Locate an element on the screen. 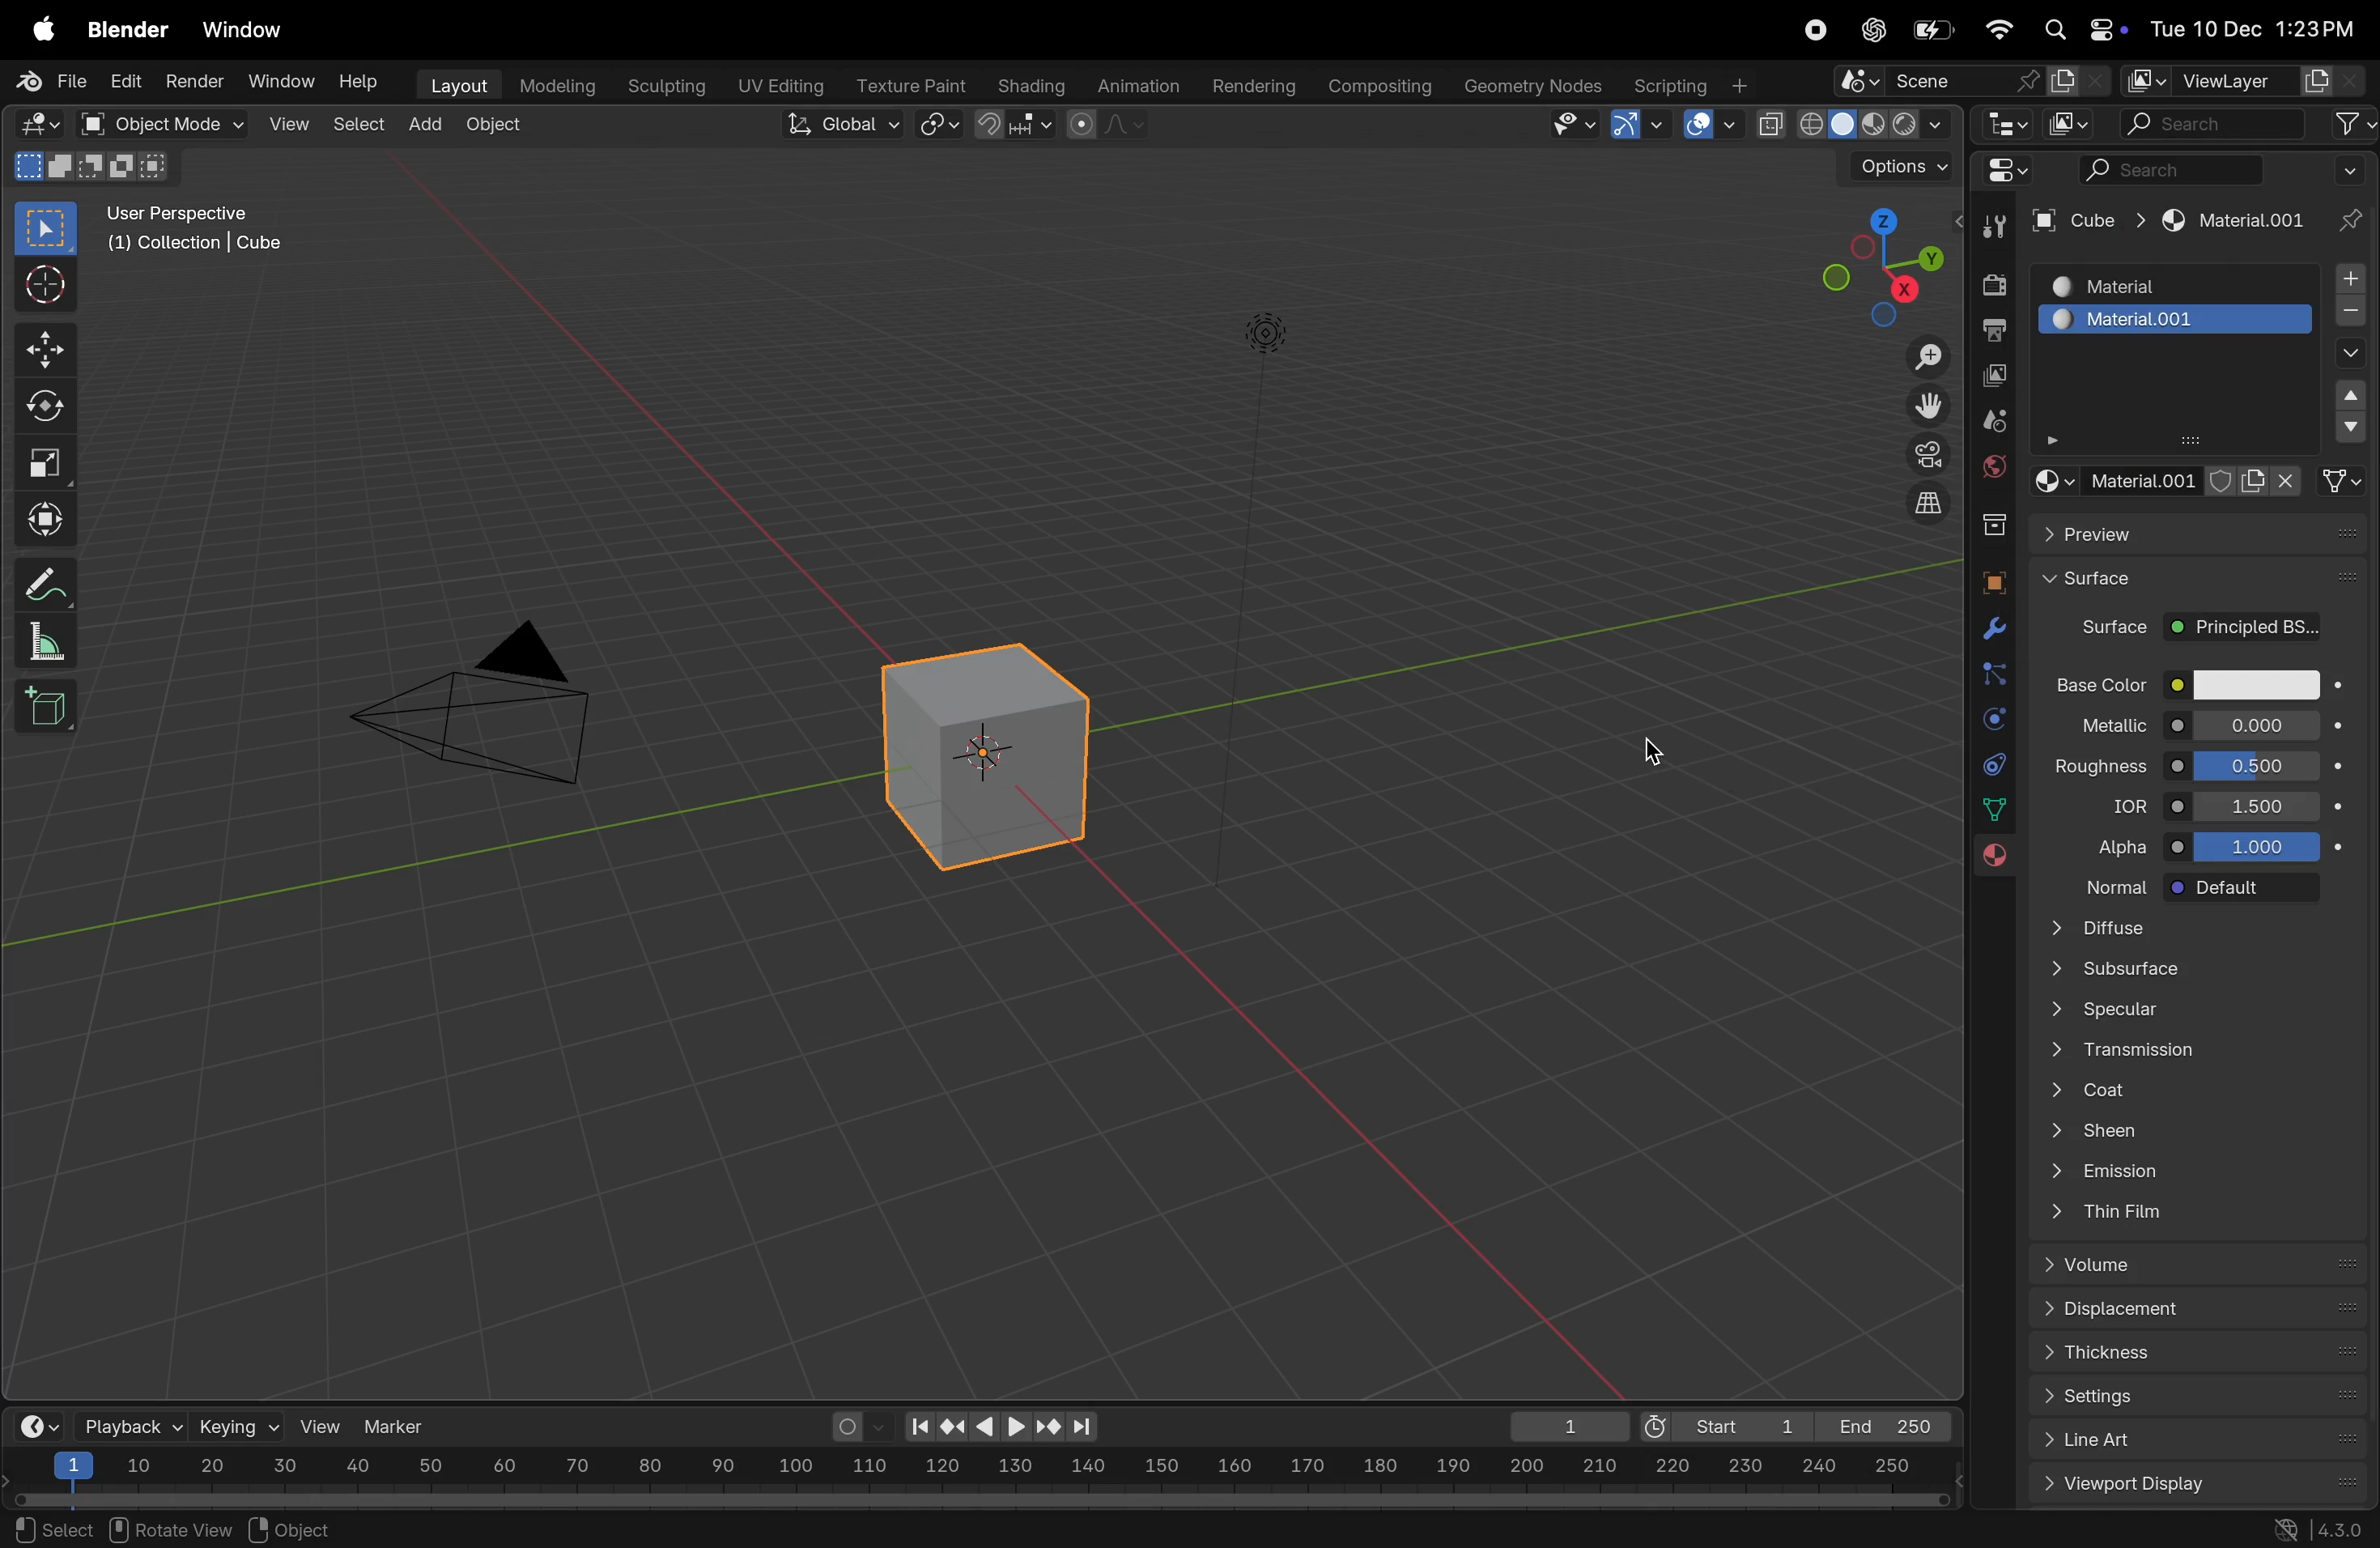 Image resolution: width=2380 pixels, height=1548 pixels. texture paint is located at coordinates (908, 79).